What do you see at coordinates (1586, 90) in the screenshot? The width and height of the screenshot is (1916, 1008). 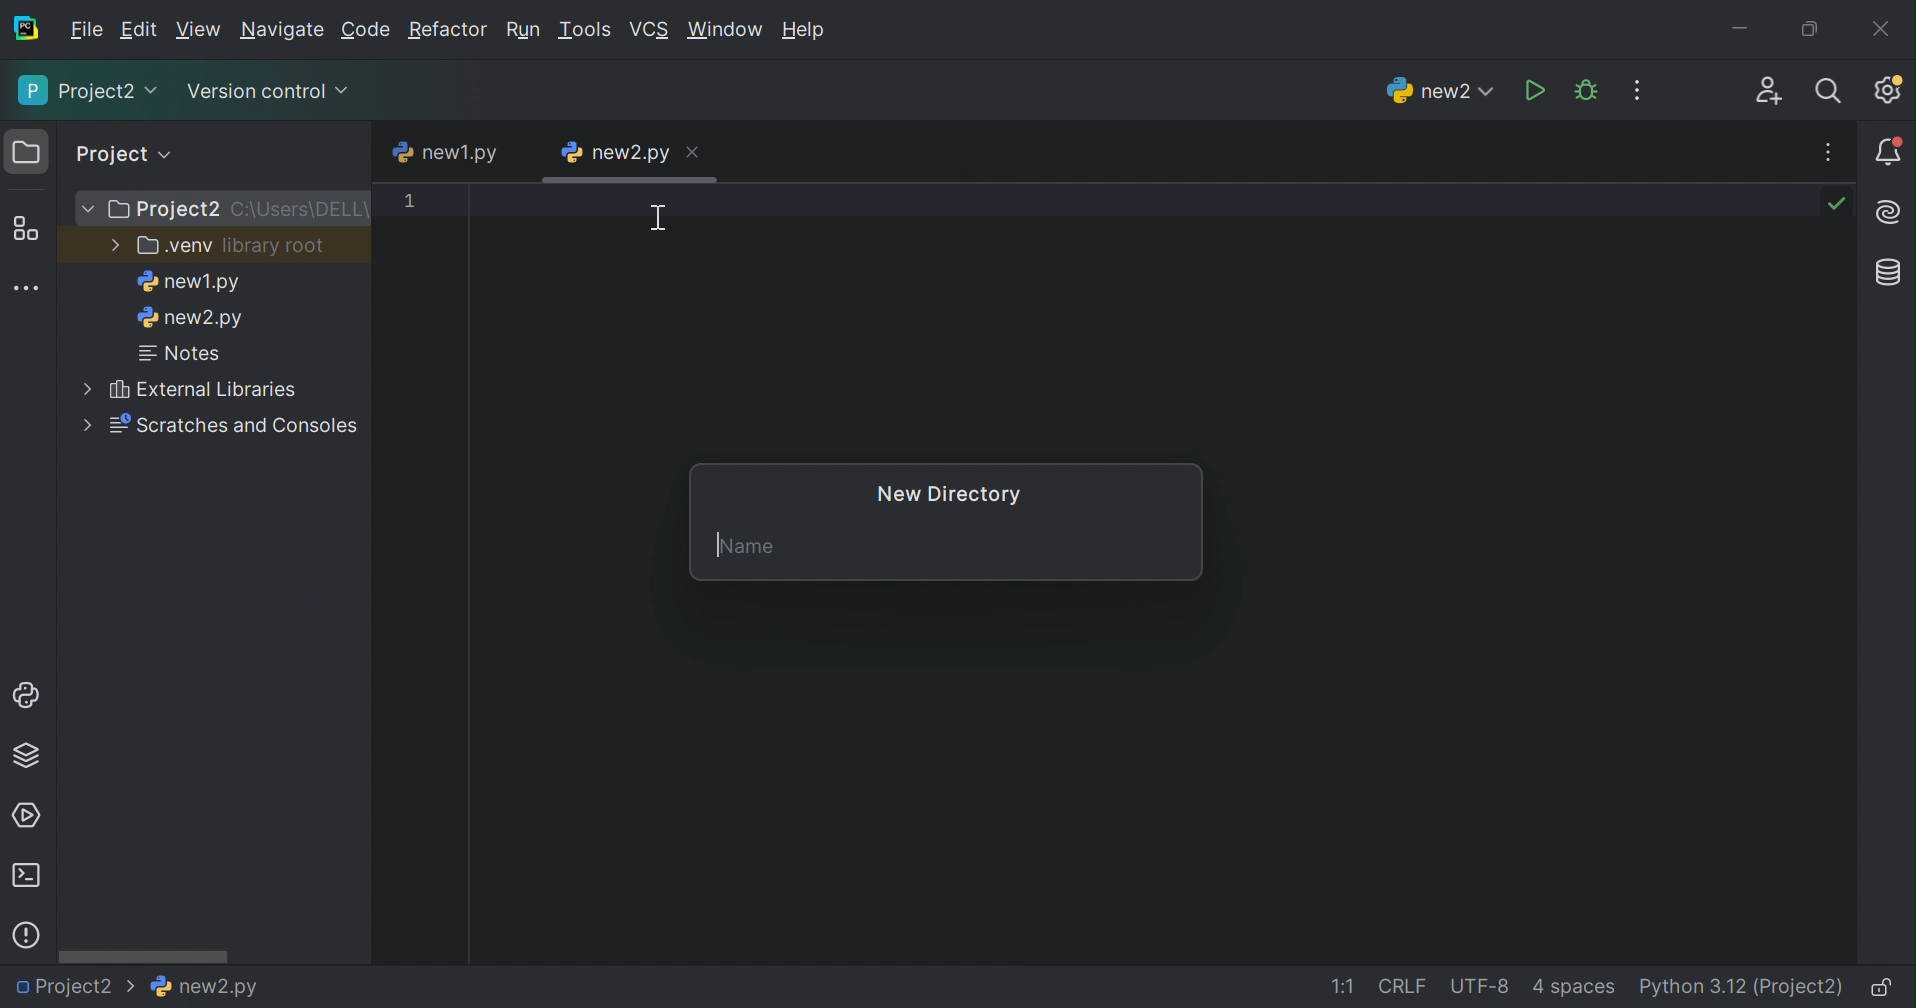 I see `Debug` at bounding box center [1586, 90].